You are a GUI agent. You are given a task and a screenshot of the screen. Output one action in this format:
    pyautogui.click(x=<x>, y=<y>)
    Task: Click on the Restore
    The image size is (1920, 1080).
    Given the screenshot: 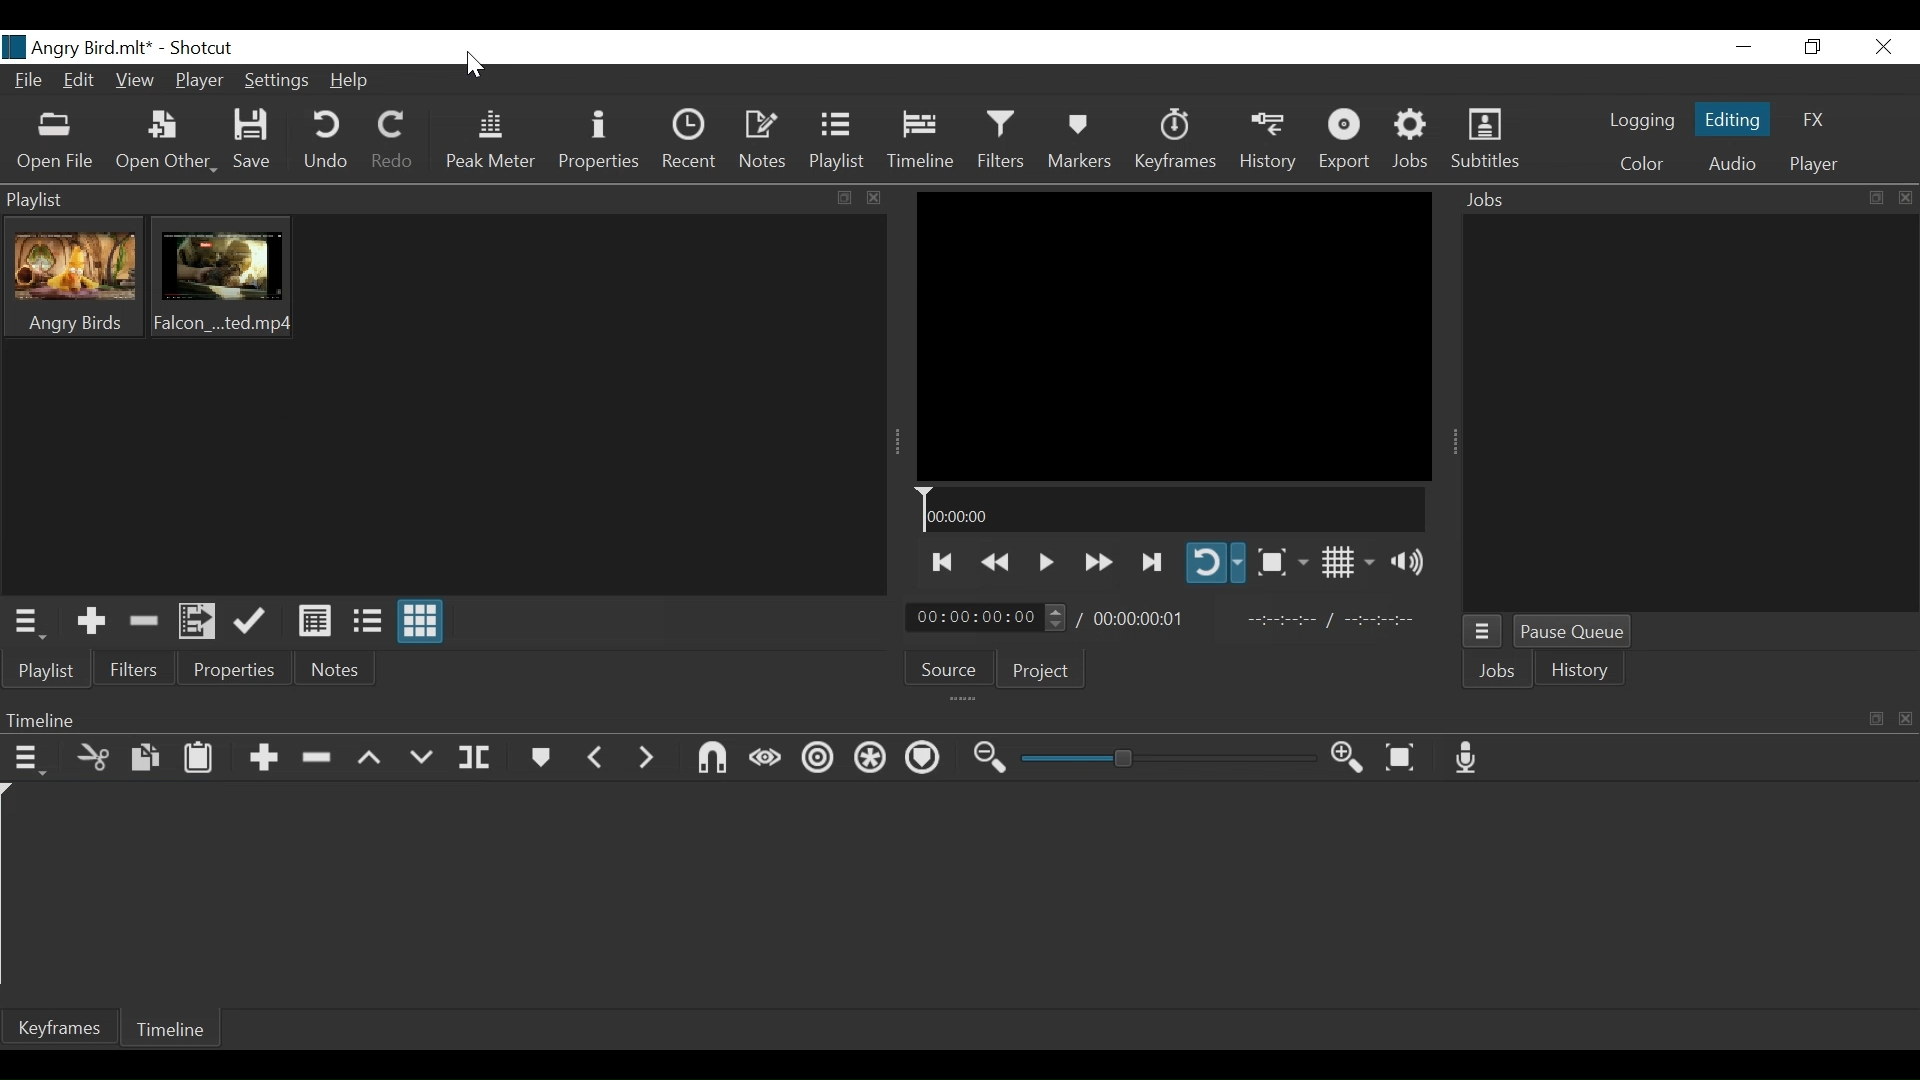 What is the action you would take?
    pyautogui.click(x=1815, y=46)
    